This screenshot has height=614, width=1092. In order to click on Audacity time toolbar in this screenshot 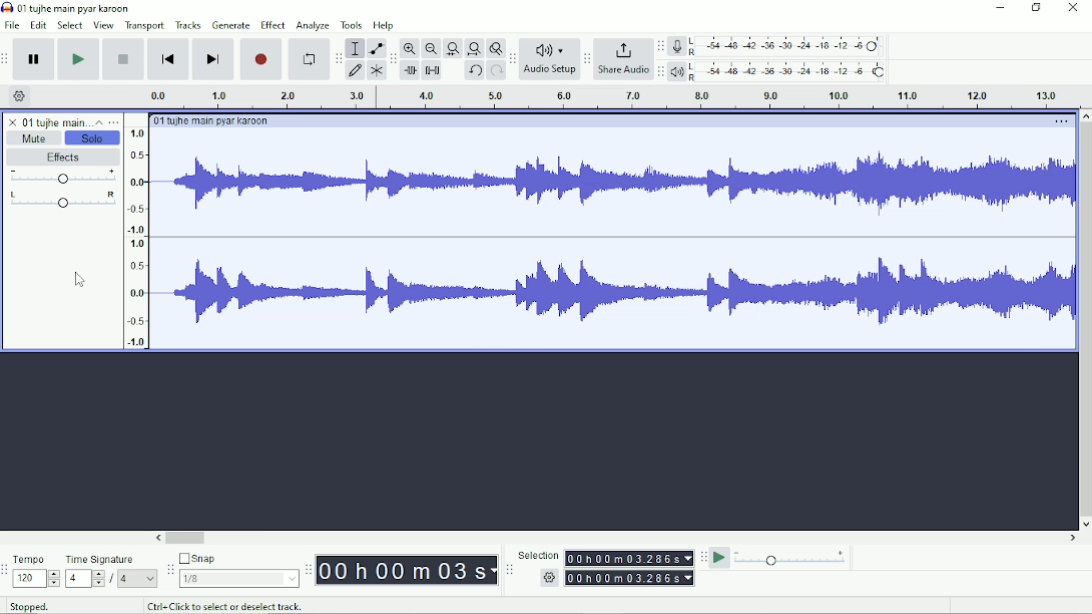, I will do `click(308, 570)`.